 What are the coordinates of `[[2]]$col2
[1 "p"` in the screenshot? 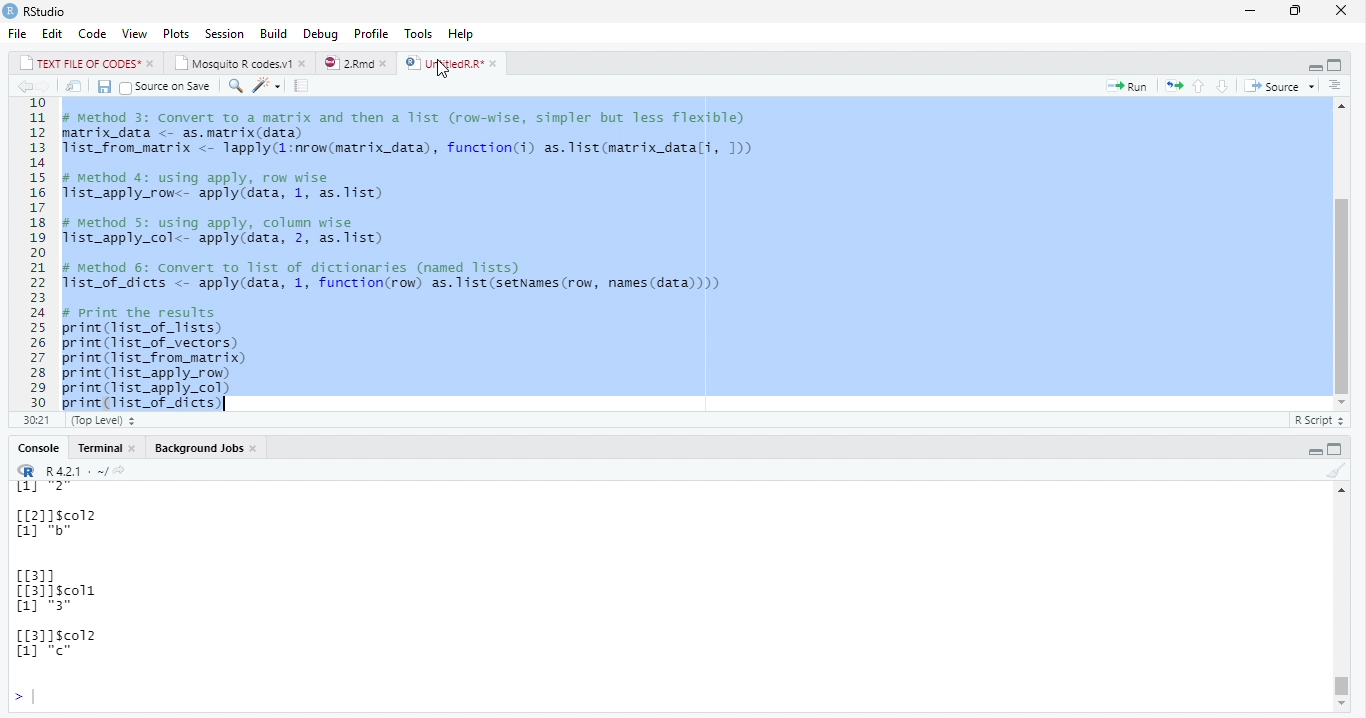 It's located at (63, 526).